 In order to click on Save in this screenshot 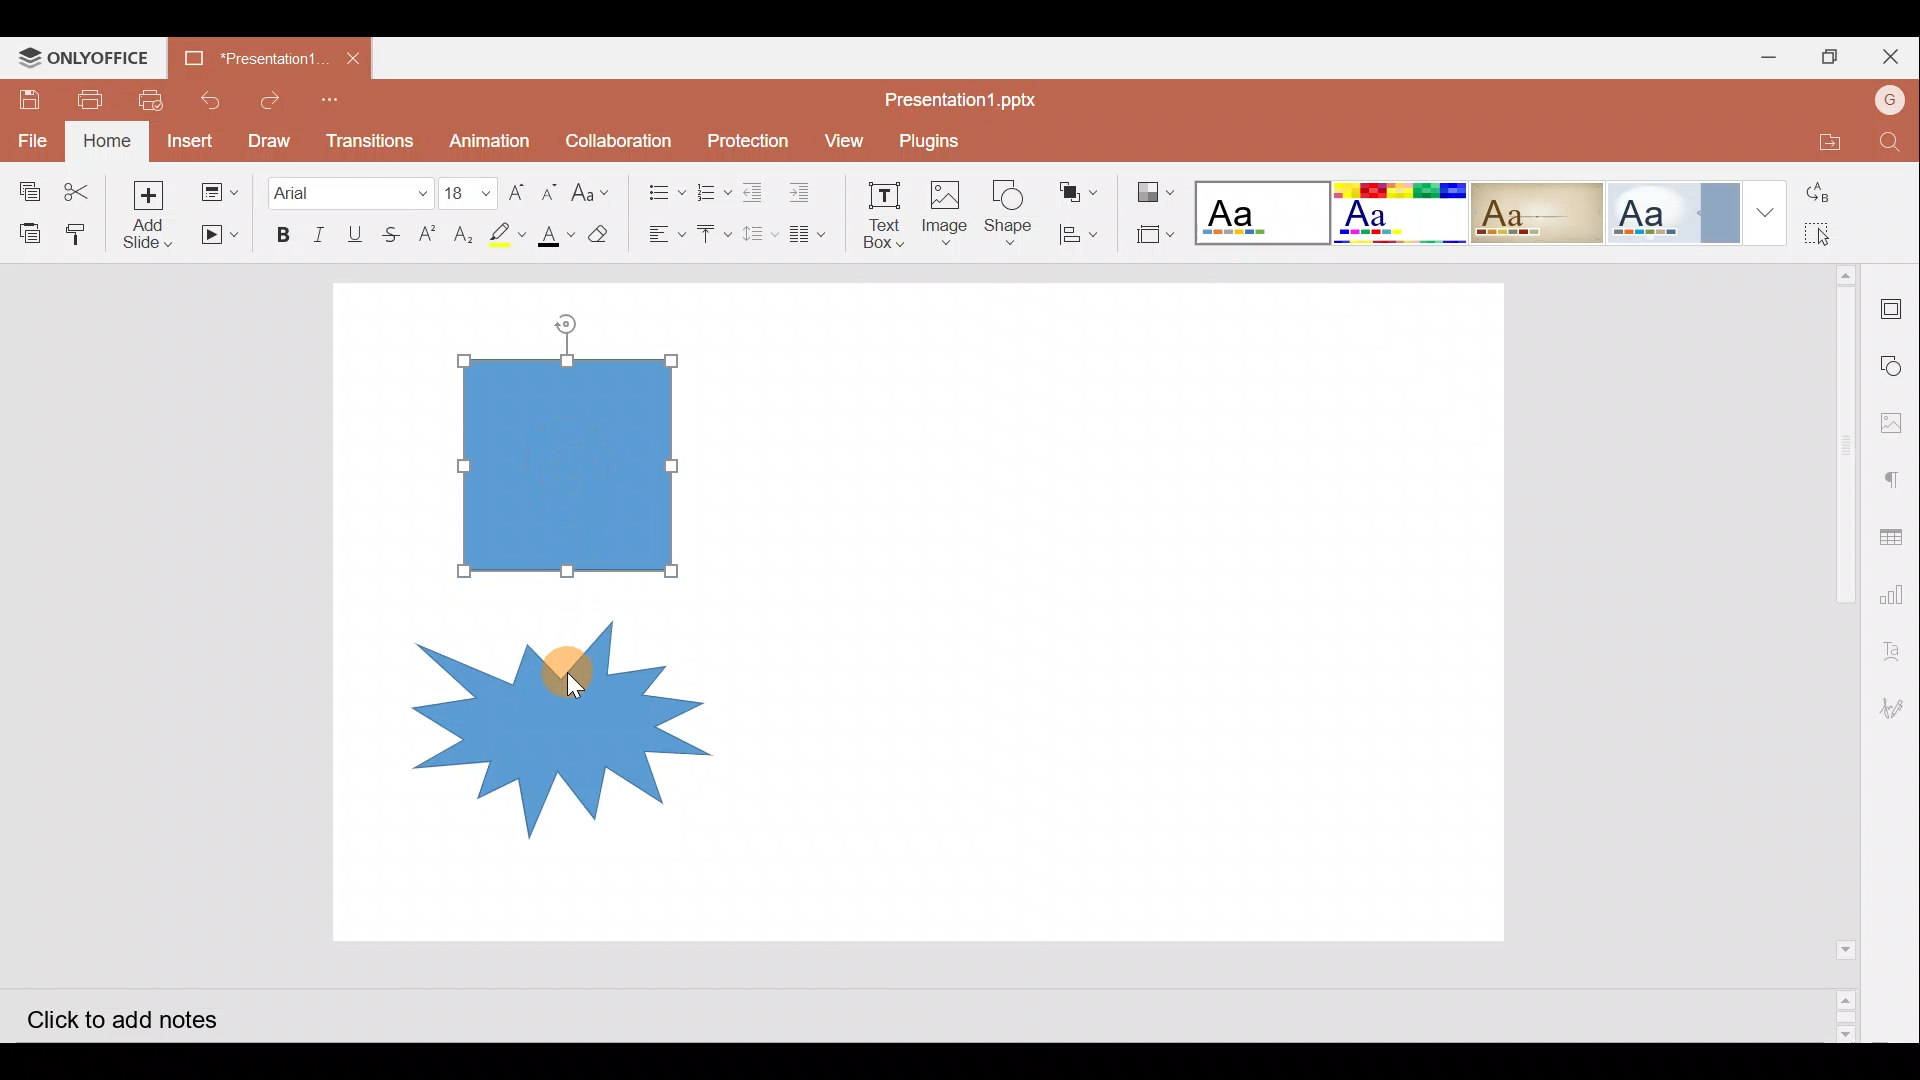, I will do `click(31, 93)`.